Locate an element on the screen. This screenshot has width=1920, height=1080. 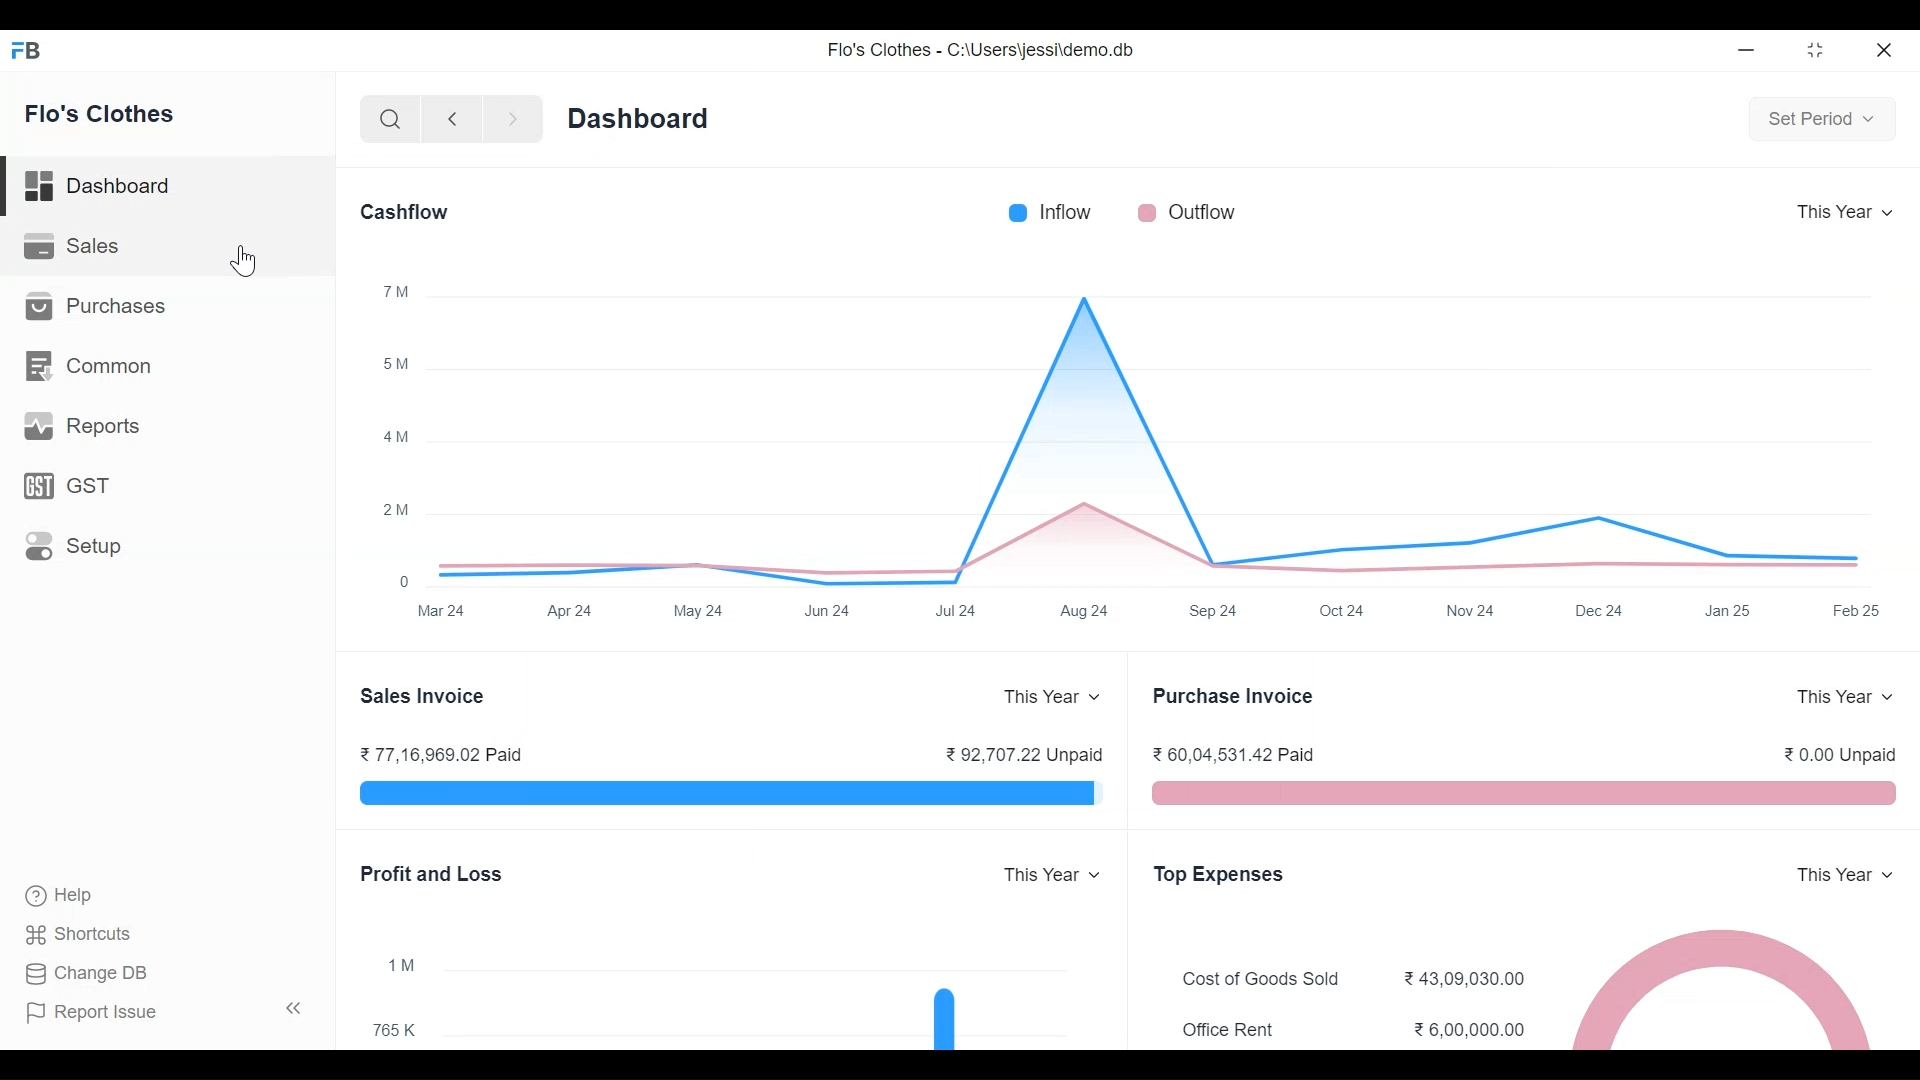
Oct 24 is located at coordinates (1346, 610).